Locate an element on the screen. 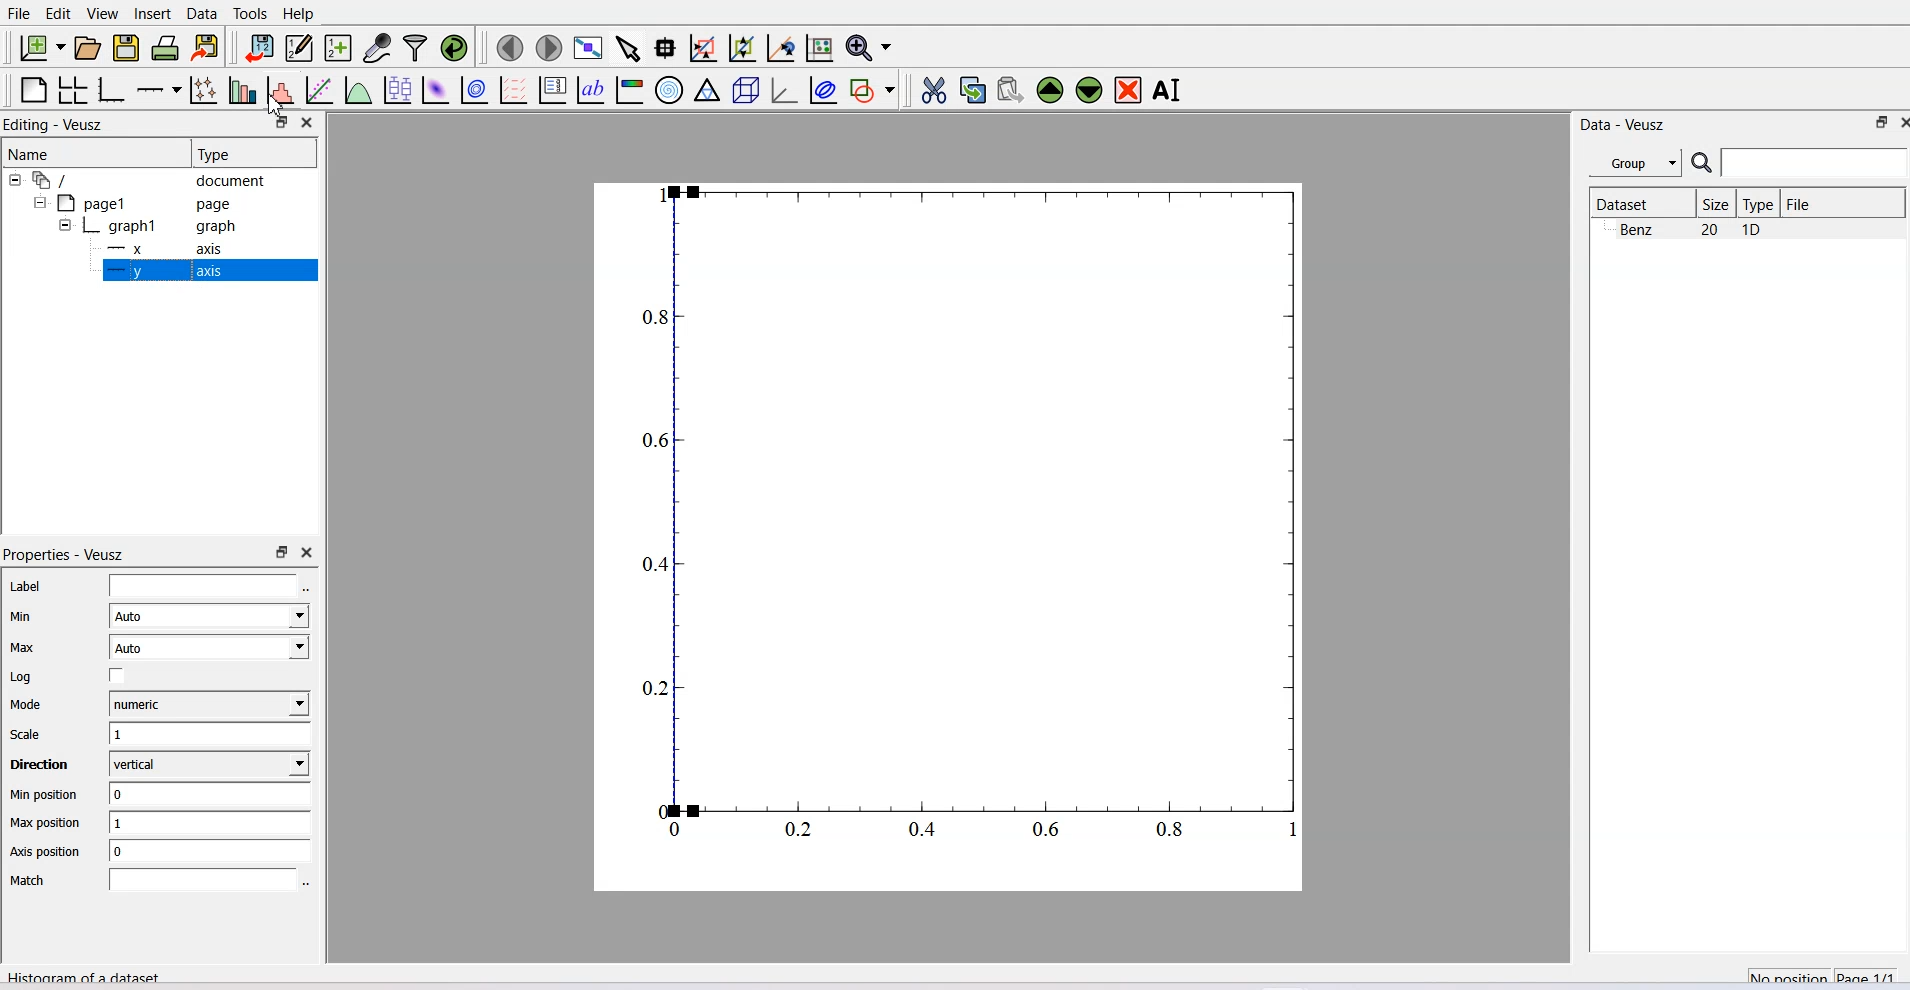 This screenshot has height=990, width=1910. Export to graphics format is located at coordinates (206, 48).